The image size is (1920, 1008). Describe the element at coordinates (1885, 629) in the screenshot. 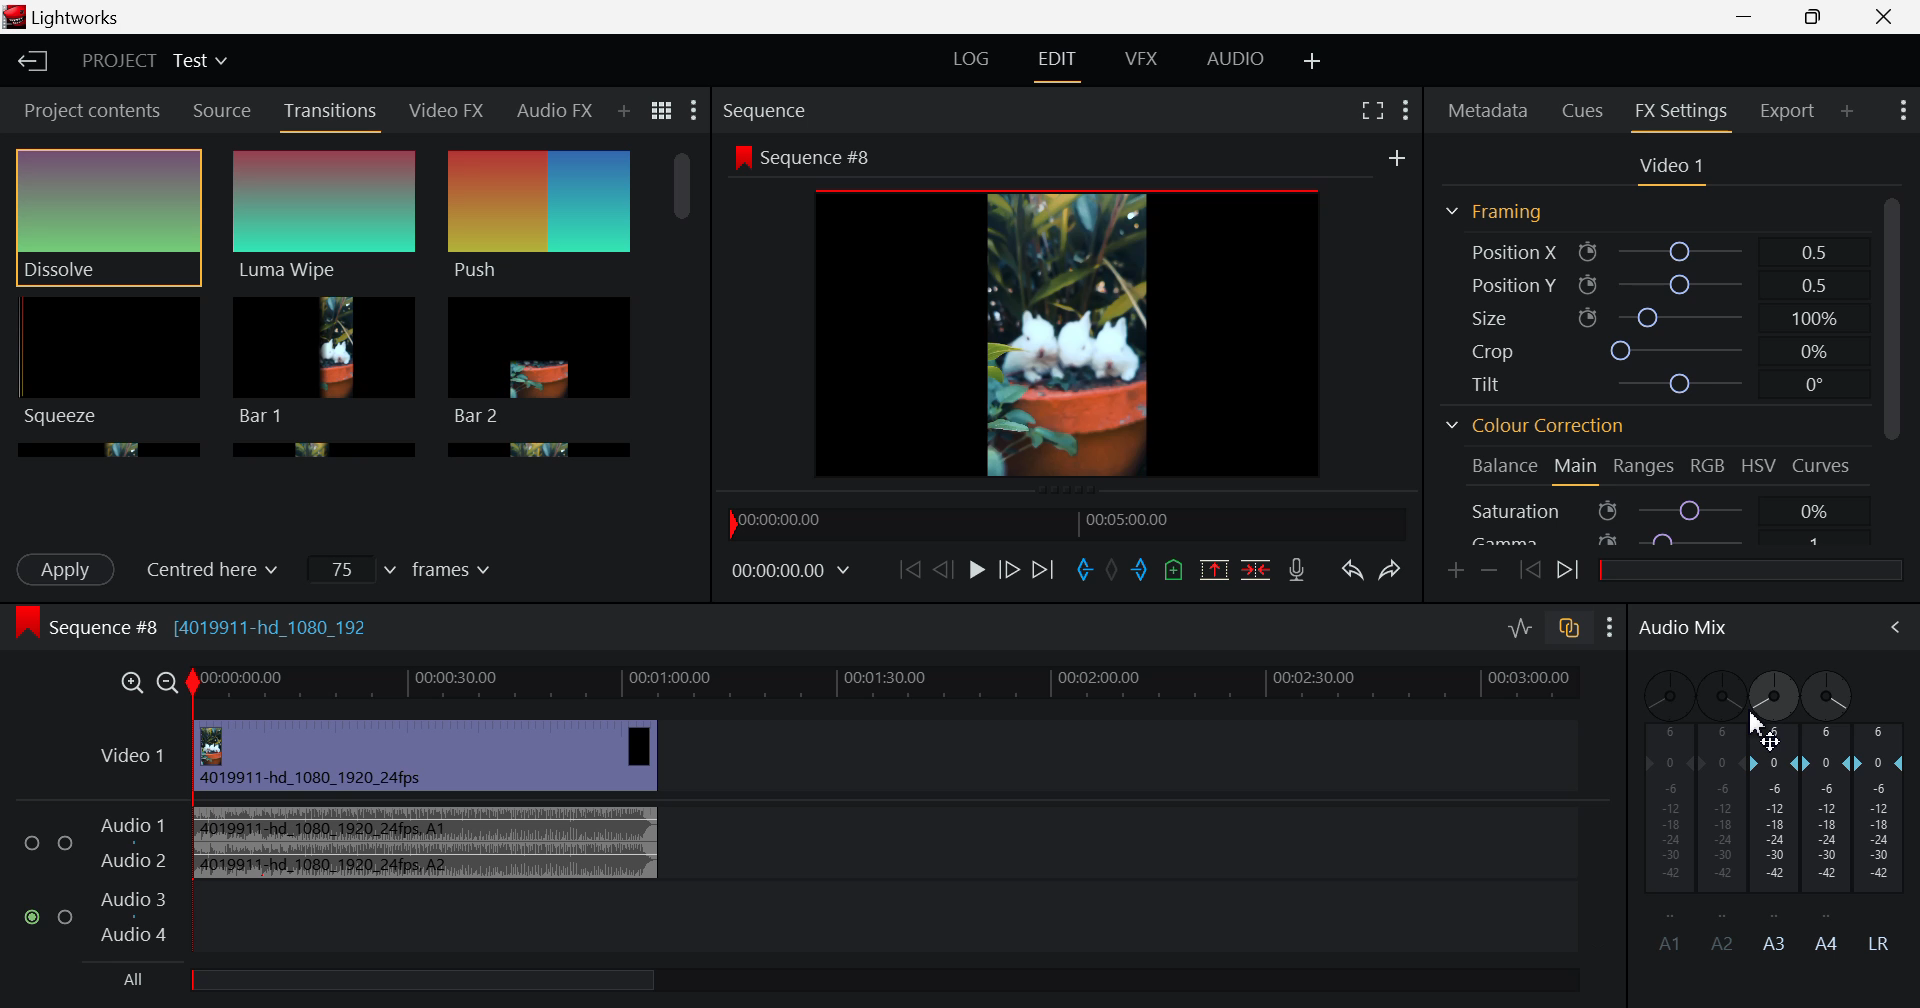

I see `Cursor on Audio Mix` at that location.